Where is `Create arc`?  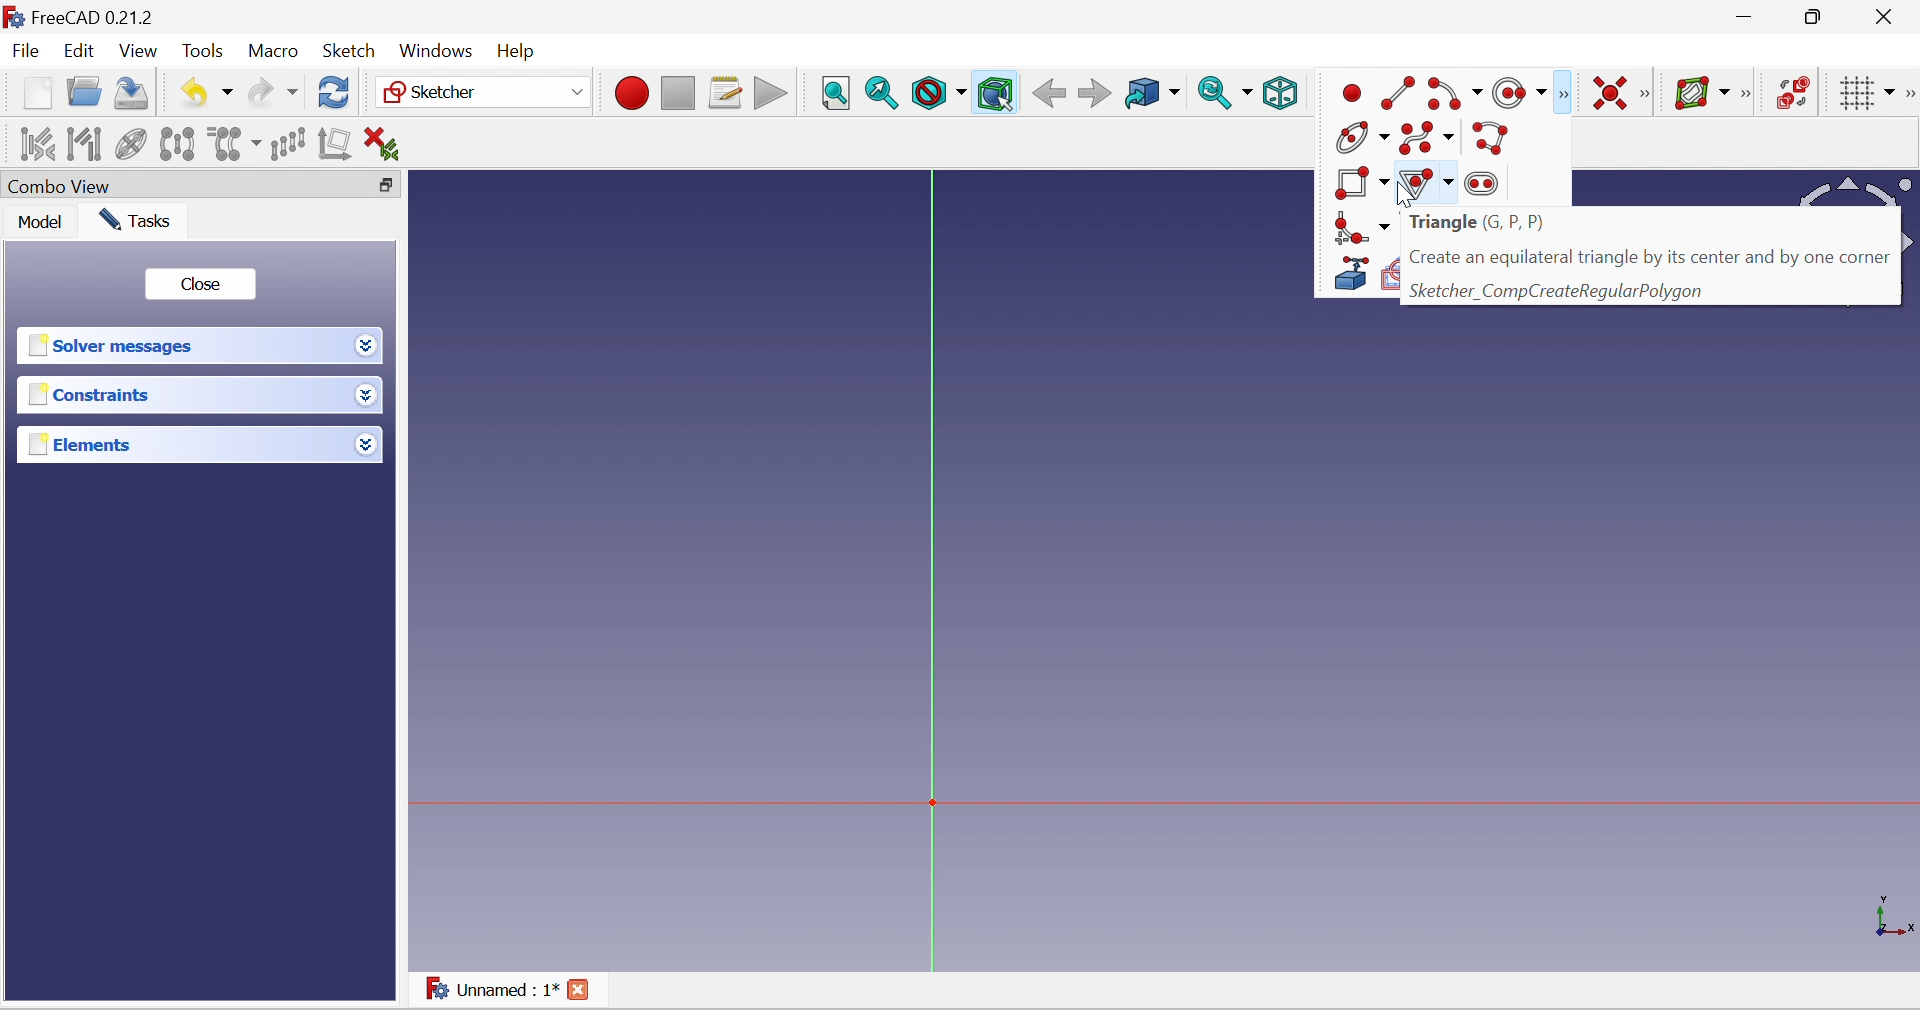
Create arc is located at coordinates (1455, 94).